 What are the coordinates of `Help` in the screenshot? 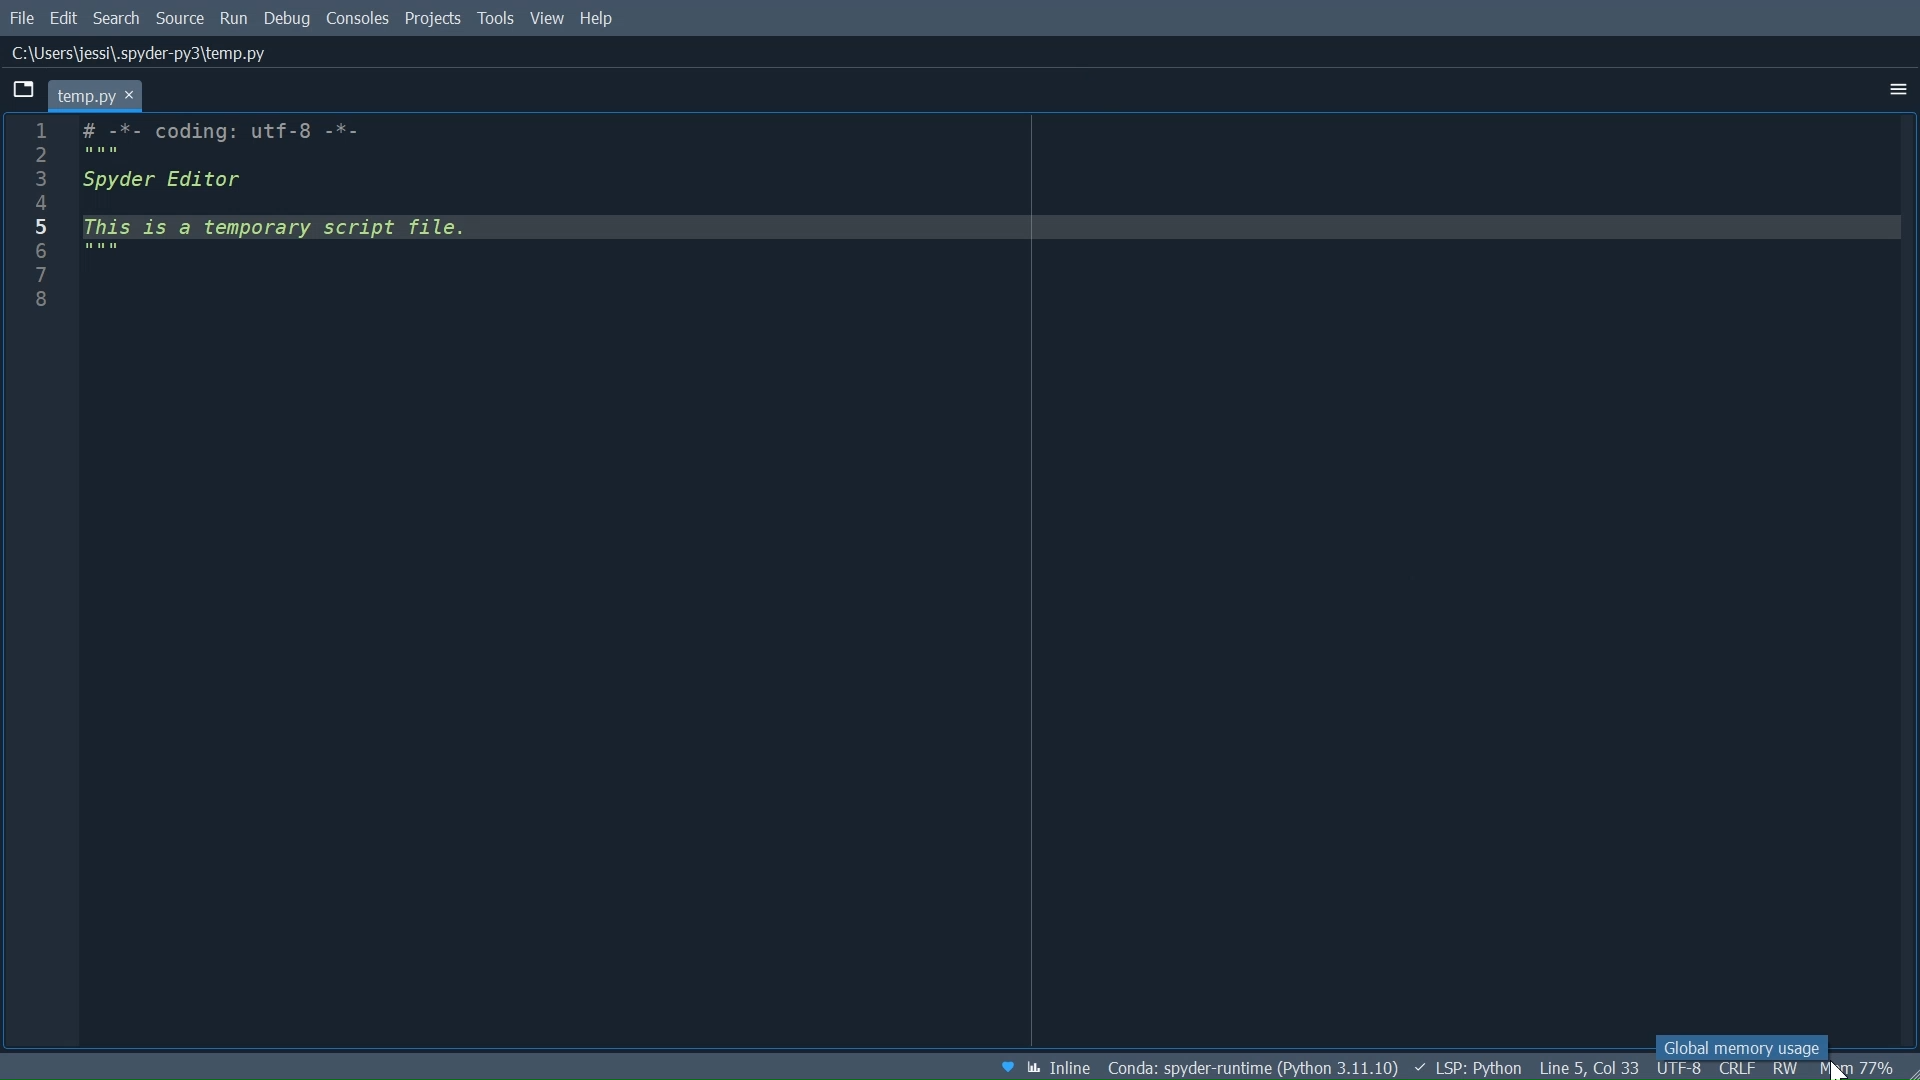 It's located at (599, 21).